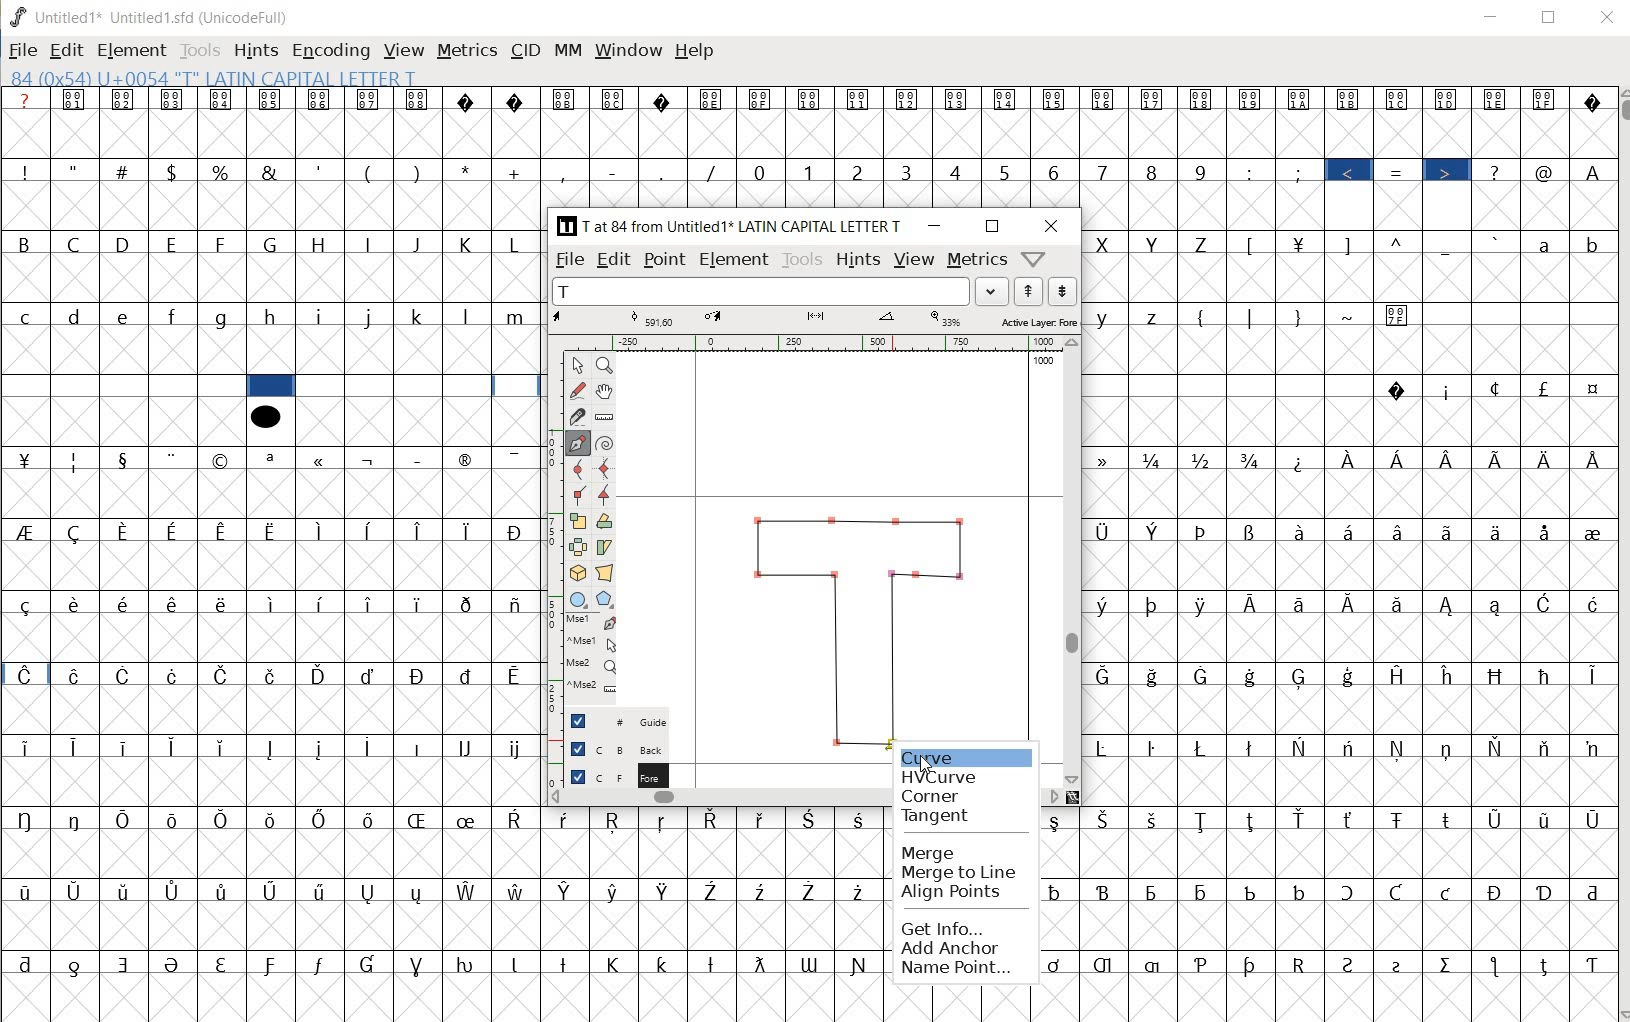 The height and width of the screenshot is (1022, 1630). What do you see at coordinates (1154, 317) in the screenshot?
I see `z` at bounding box center [1154, 317].